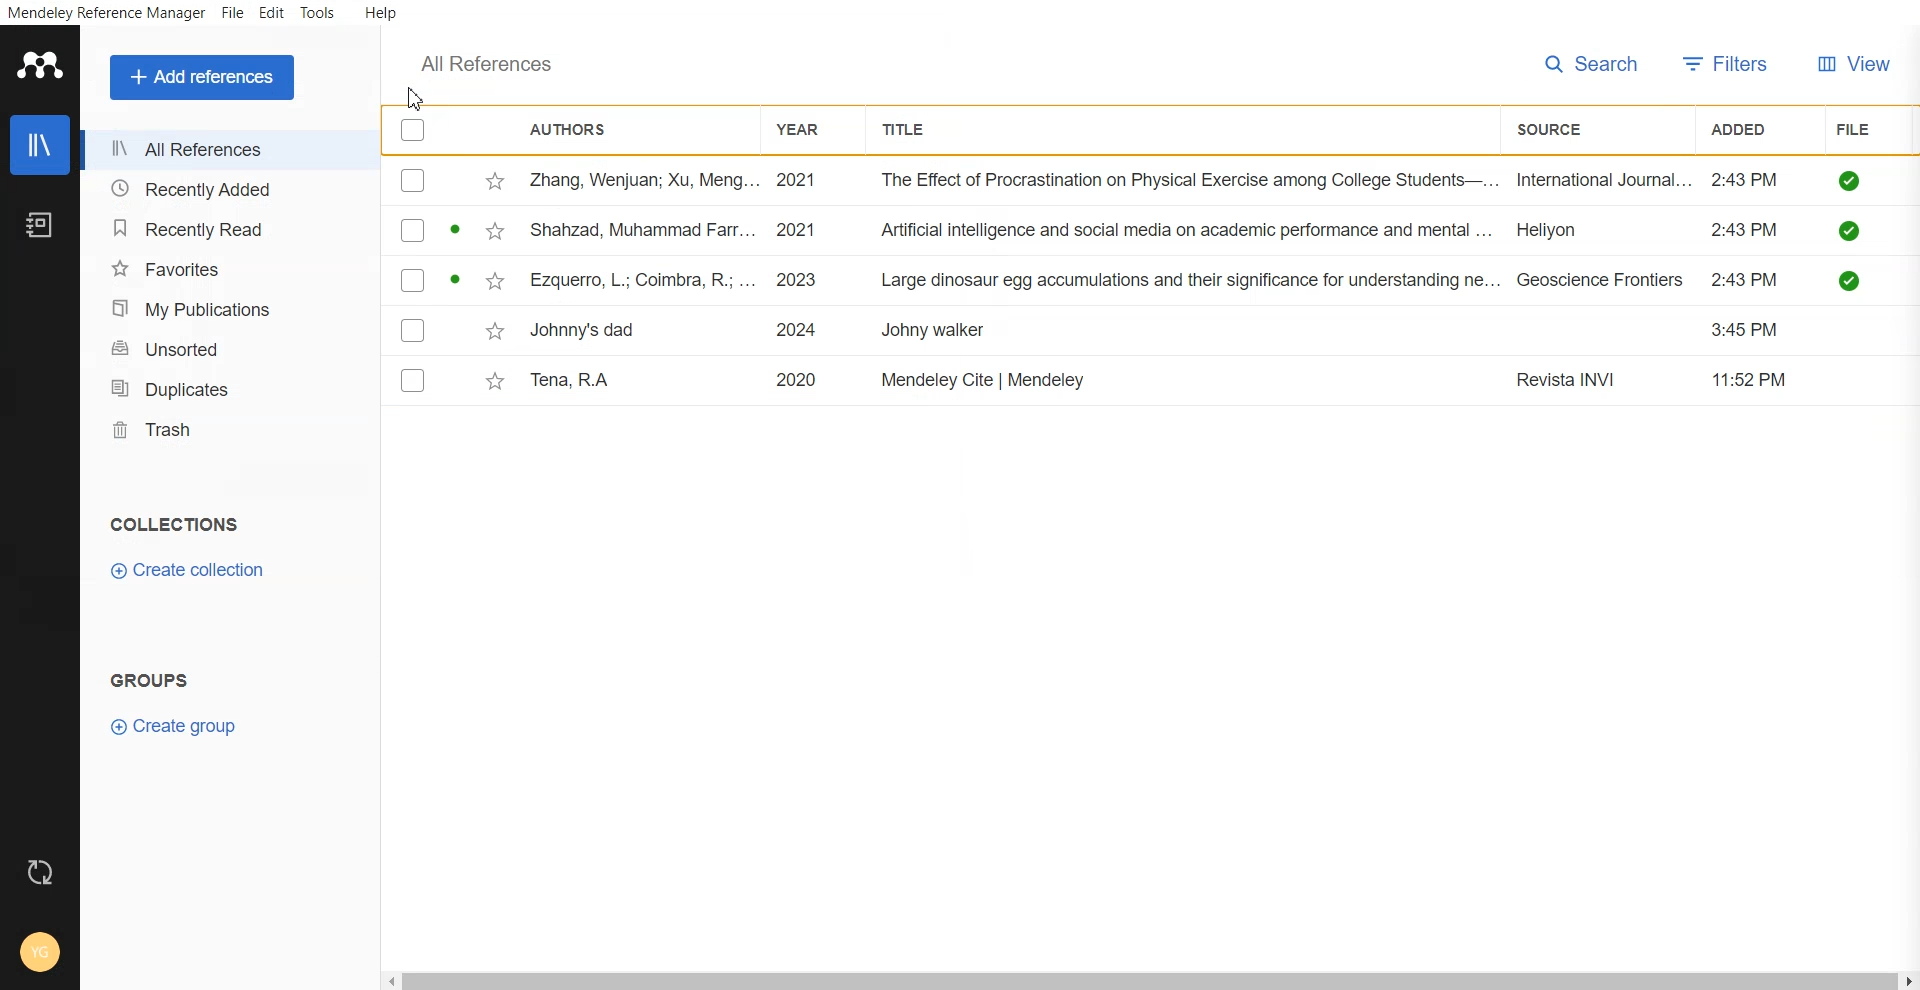 Image resolution: width=1920 pixels, height=990 pixels. What do you see at coordinates (173, 726) in the screenshot?
I see `Create group` at bounding box center [173, 726].